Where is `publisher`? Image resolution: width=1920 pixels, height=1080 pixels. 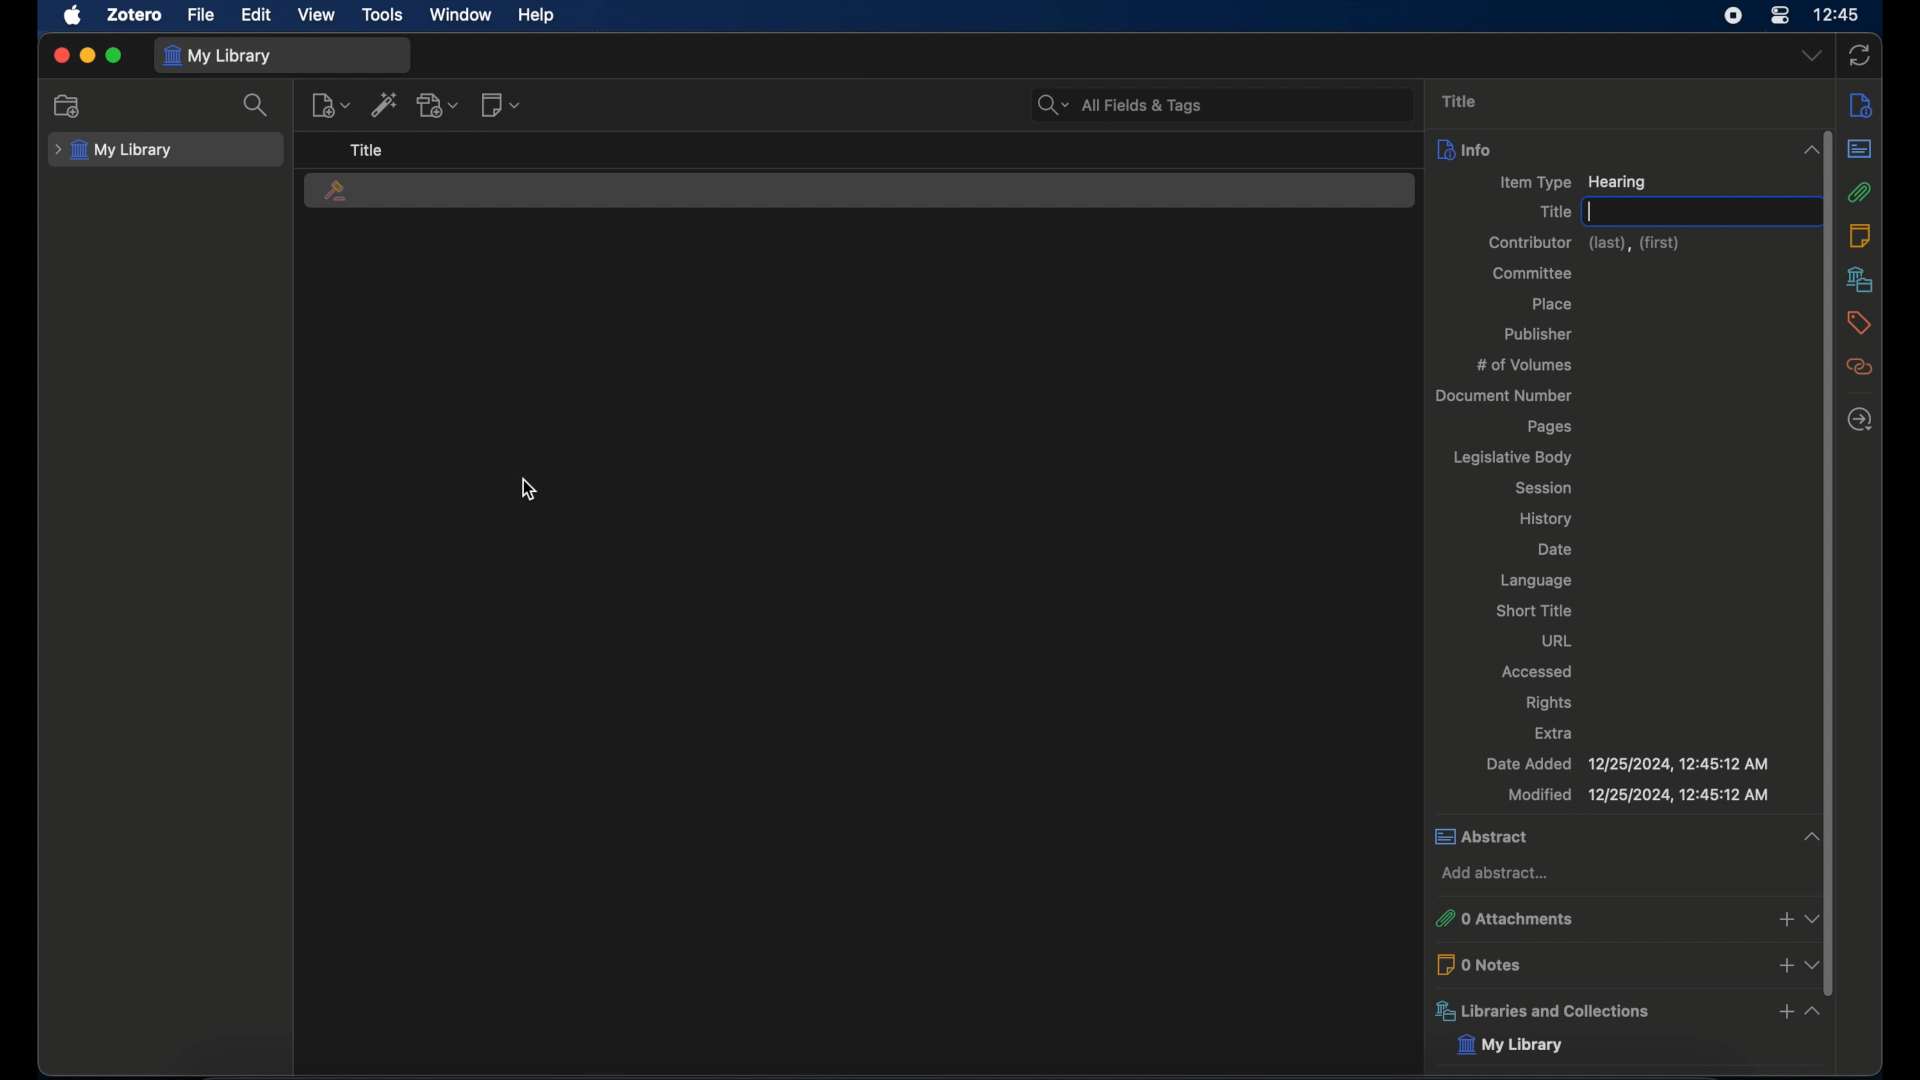 publisher is located at coordinates (1540, 333).